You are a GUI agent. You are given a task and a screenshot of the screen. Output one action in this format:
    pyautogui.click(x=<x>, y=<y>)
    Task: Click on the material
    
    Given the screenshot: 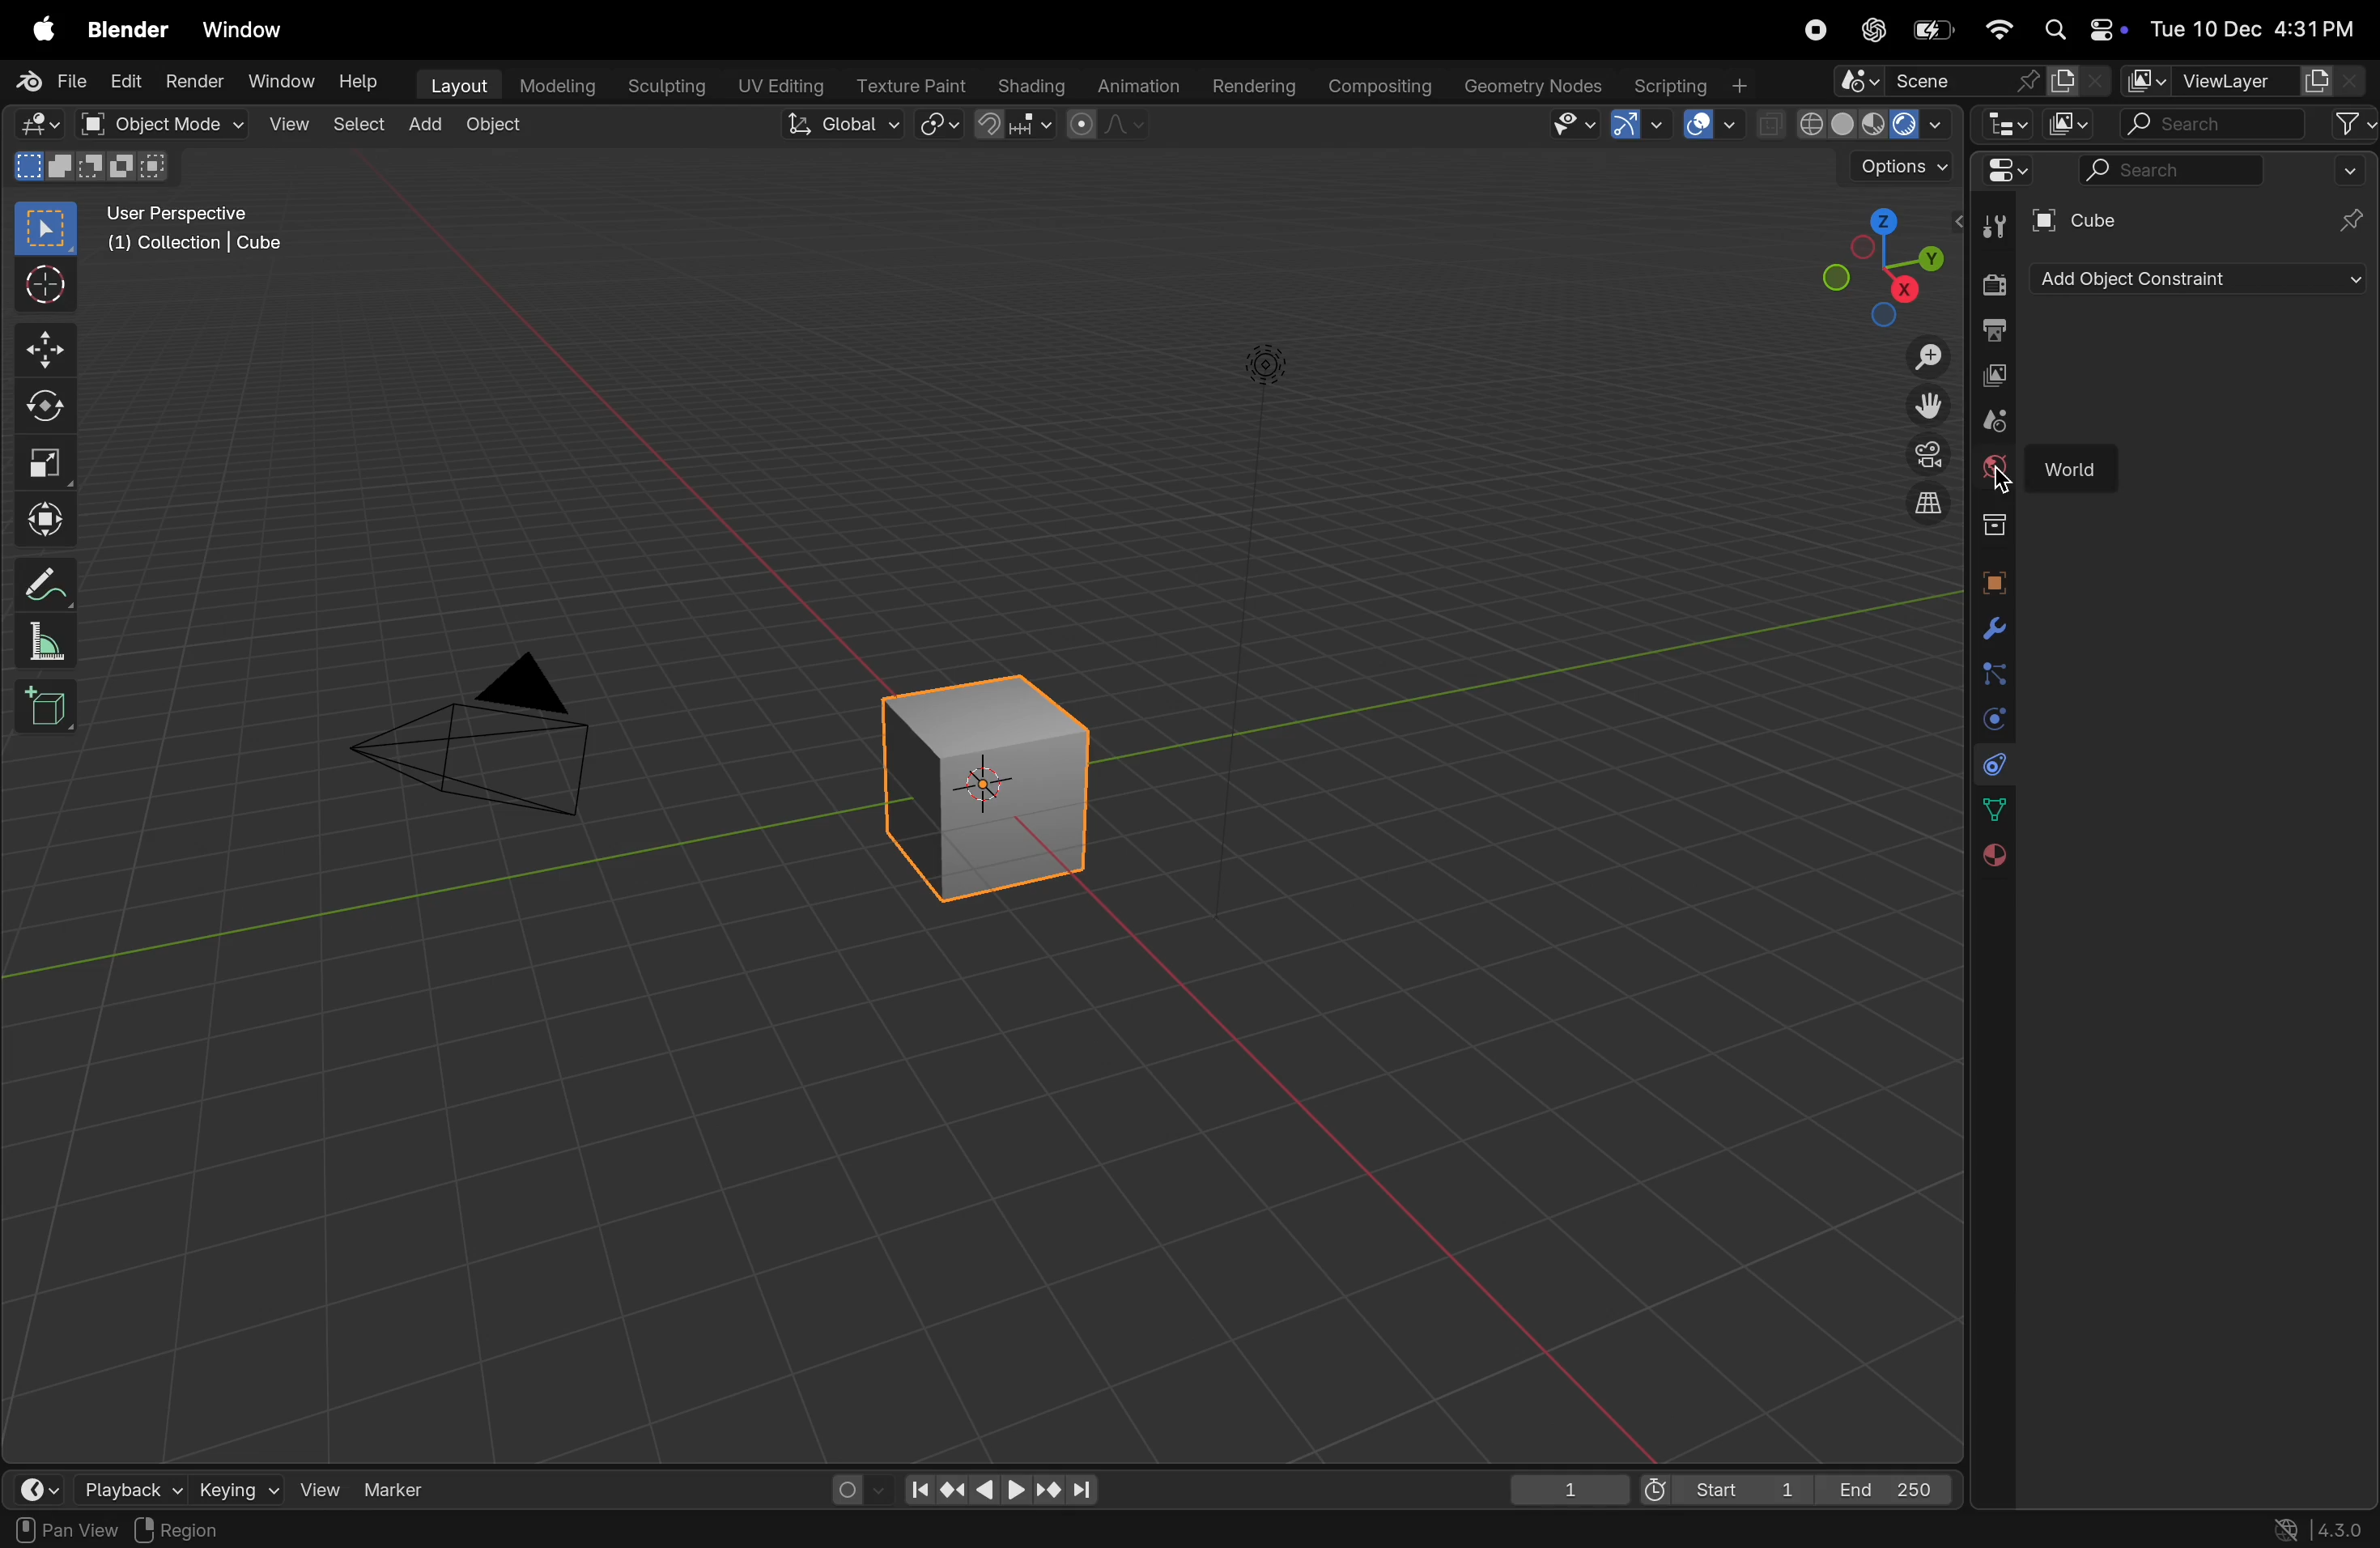 What is the action you would take?
    pyautogui.click(x=1991, y=857)
    